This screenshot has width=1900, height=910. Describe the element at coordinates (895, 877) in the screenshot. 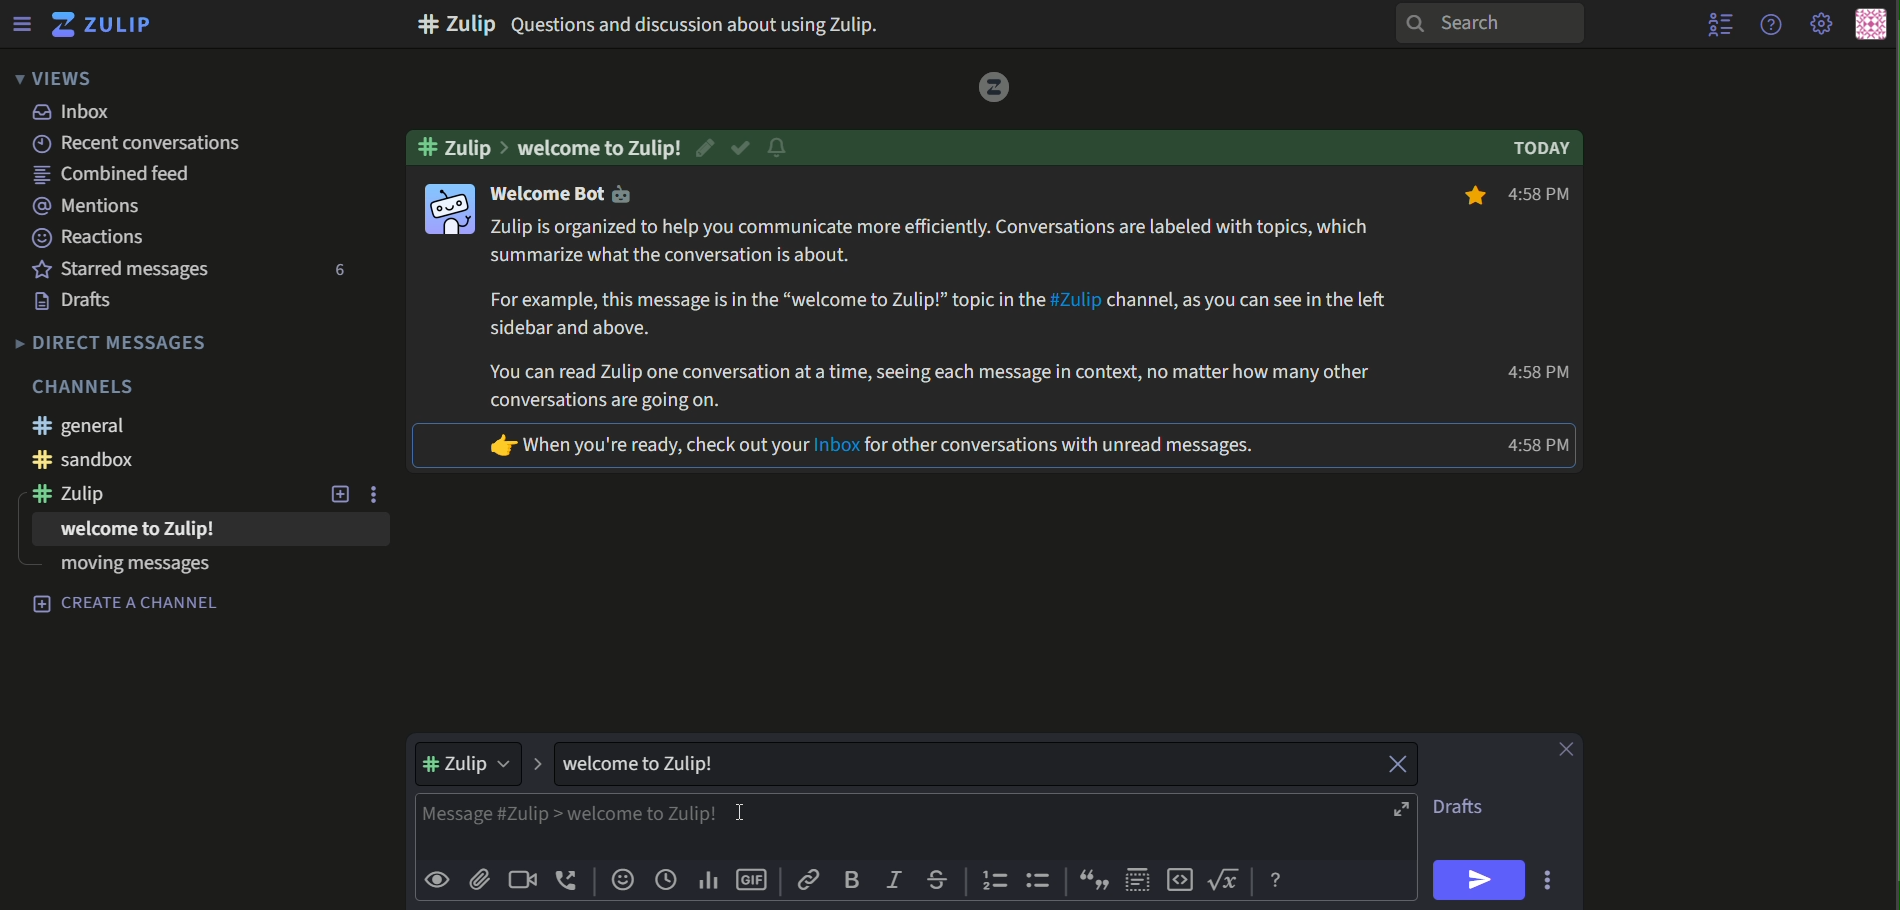

I see `italic` at that location.